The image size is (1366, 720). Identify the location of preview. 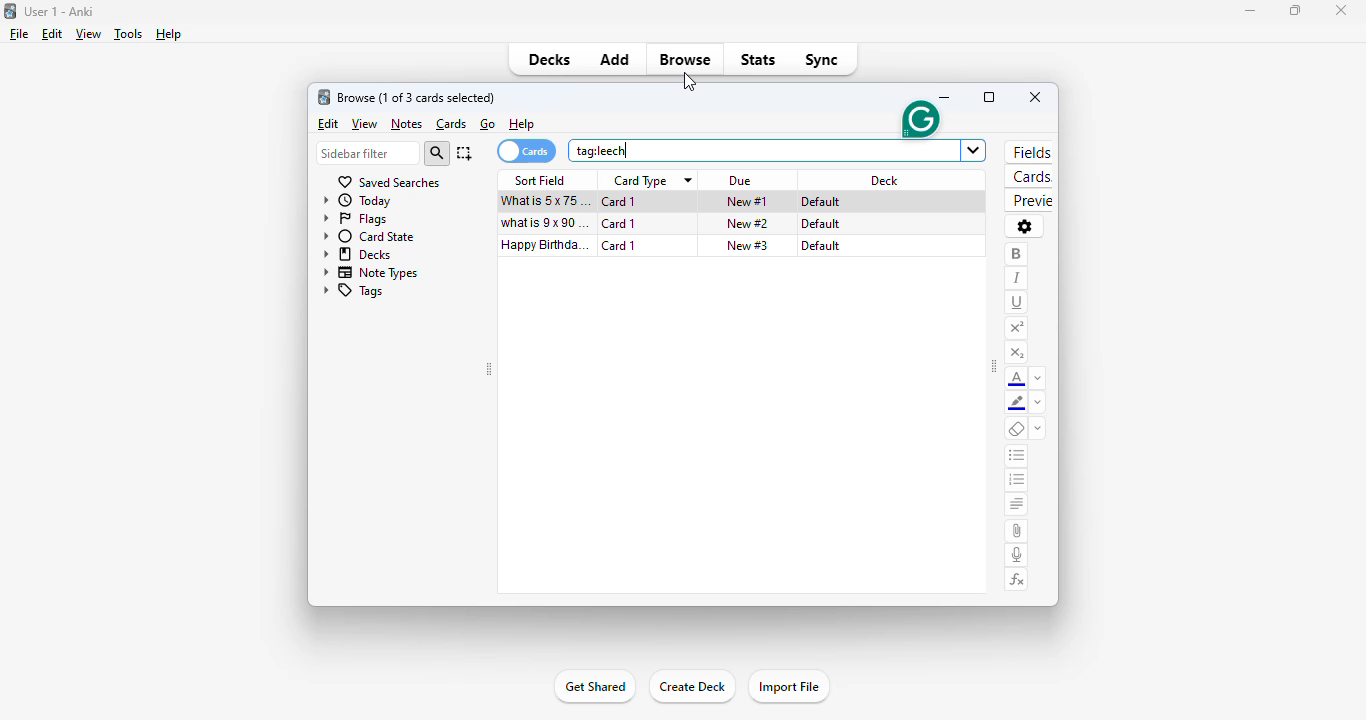
(1028, 201).